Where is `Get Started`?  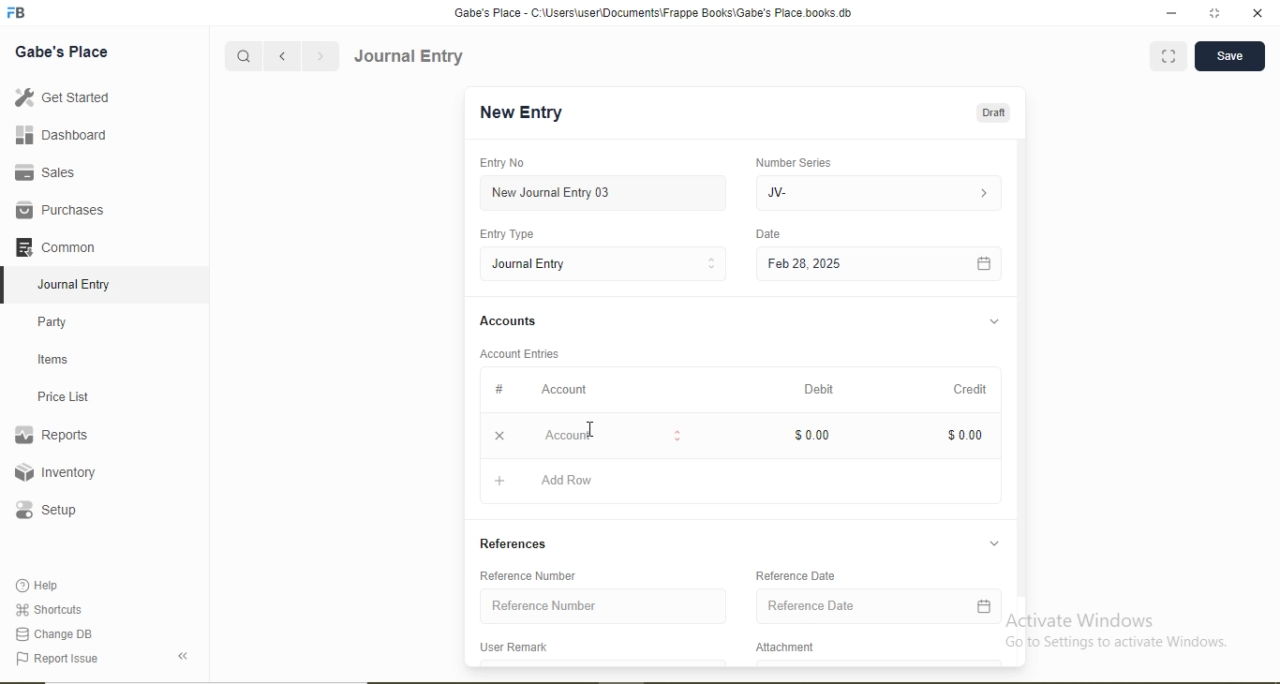 Get Started is located at coordinates (61, 96).